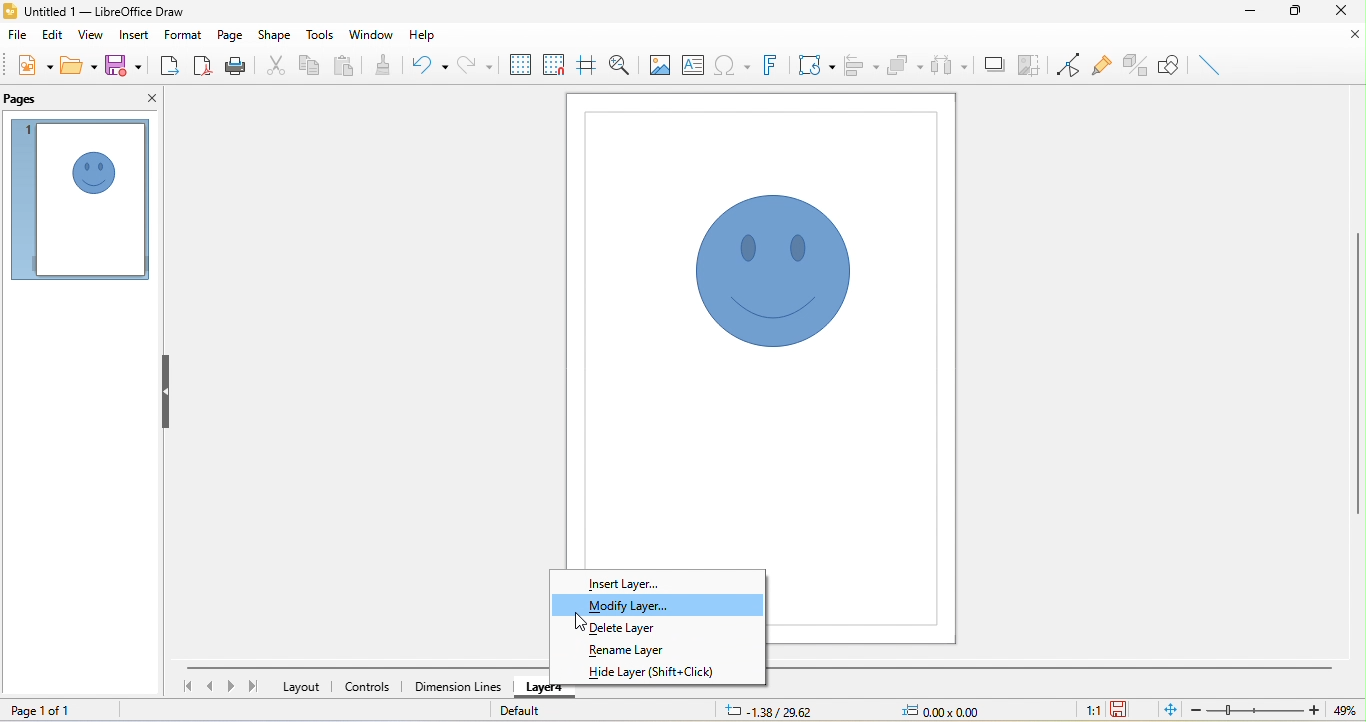  What do you see at coordinates (993, 64) in the screenshot?
I see `shadow` at bounding box center [993, 64].